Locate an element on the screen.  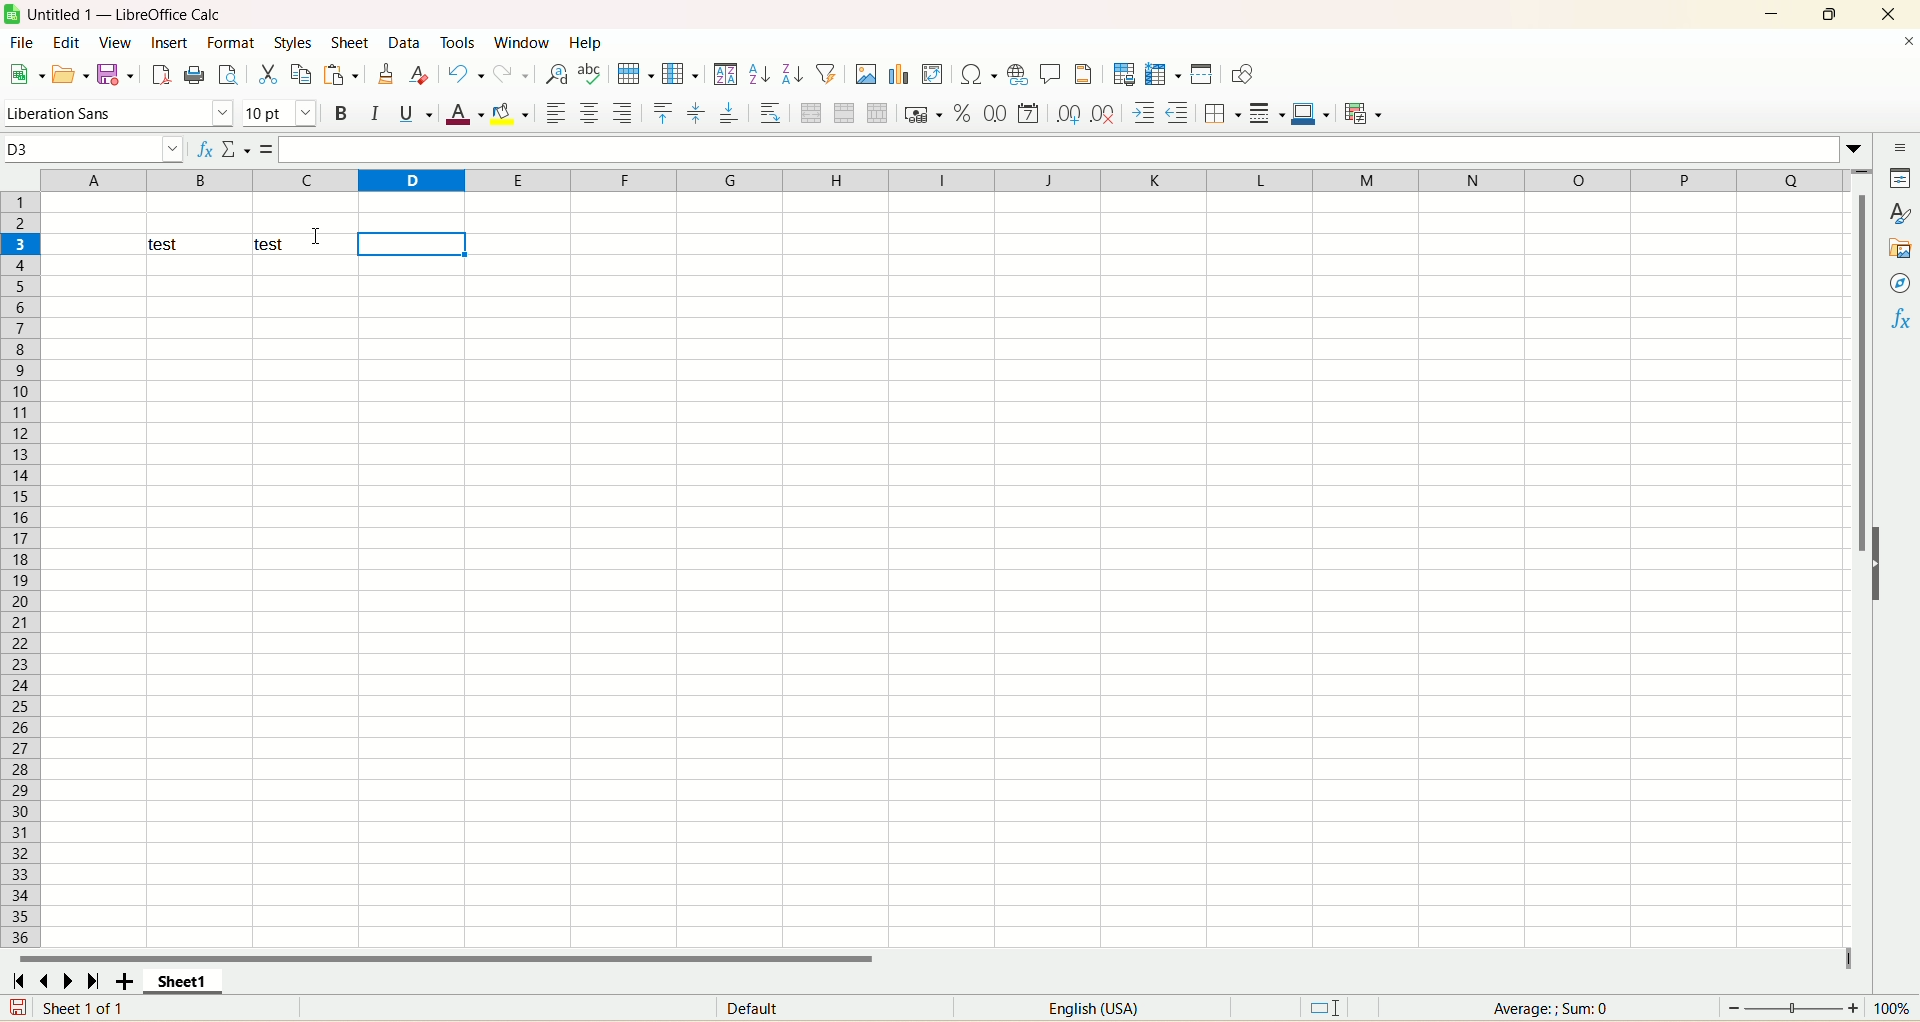
sheet is located at coordinates (351, 42).